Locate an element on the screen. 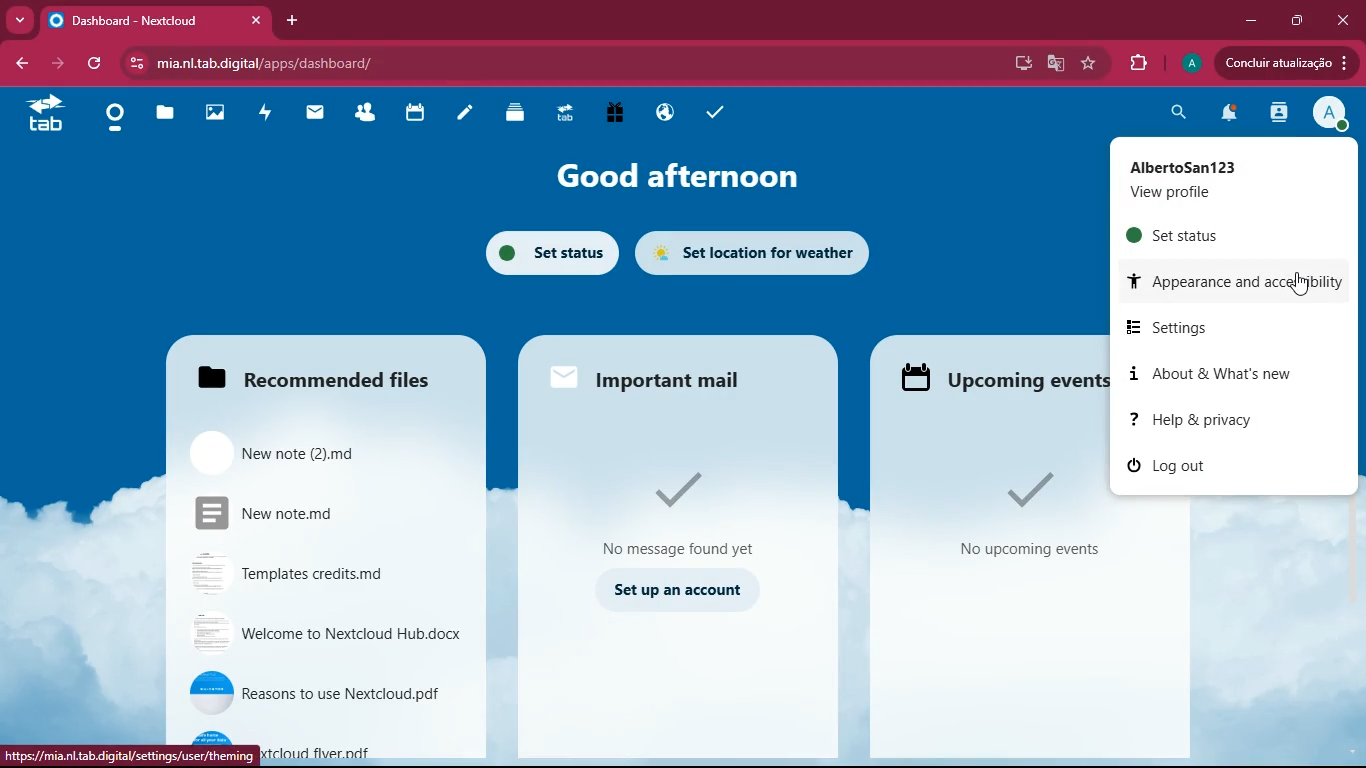 This screenshot has height=768, width=1366. Dashboard - Nextcloud is located at coordinates (155, 21).